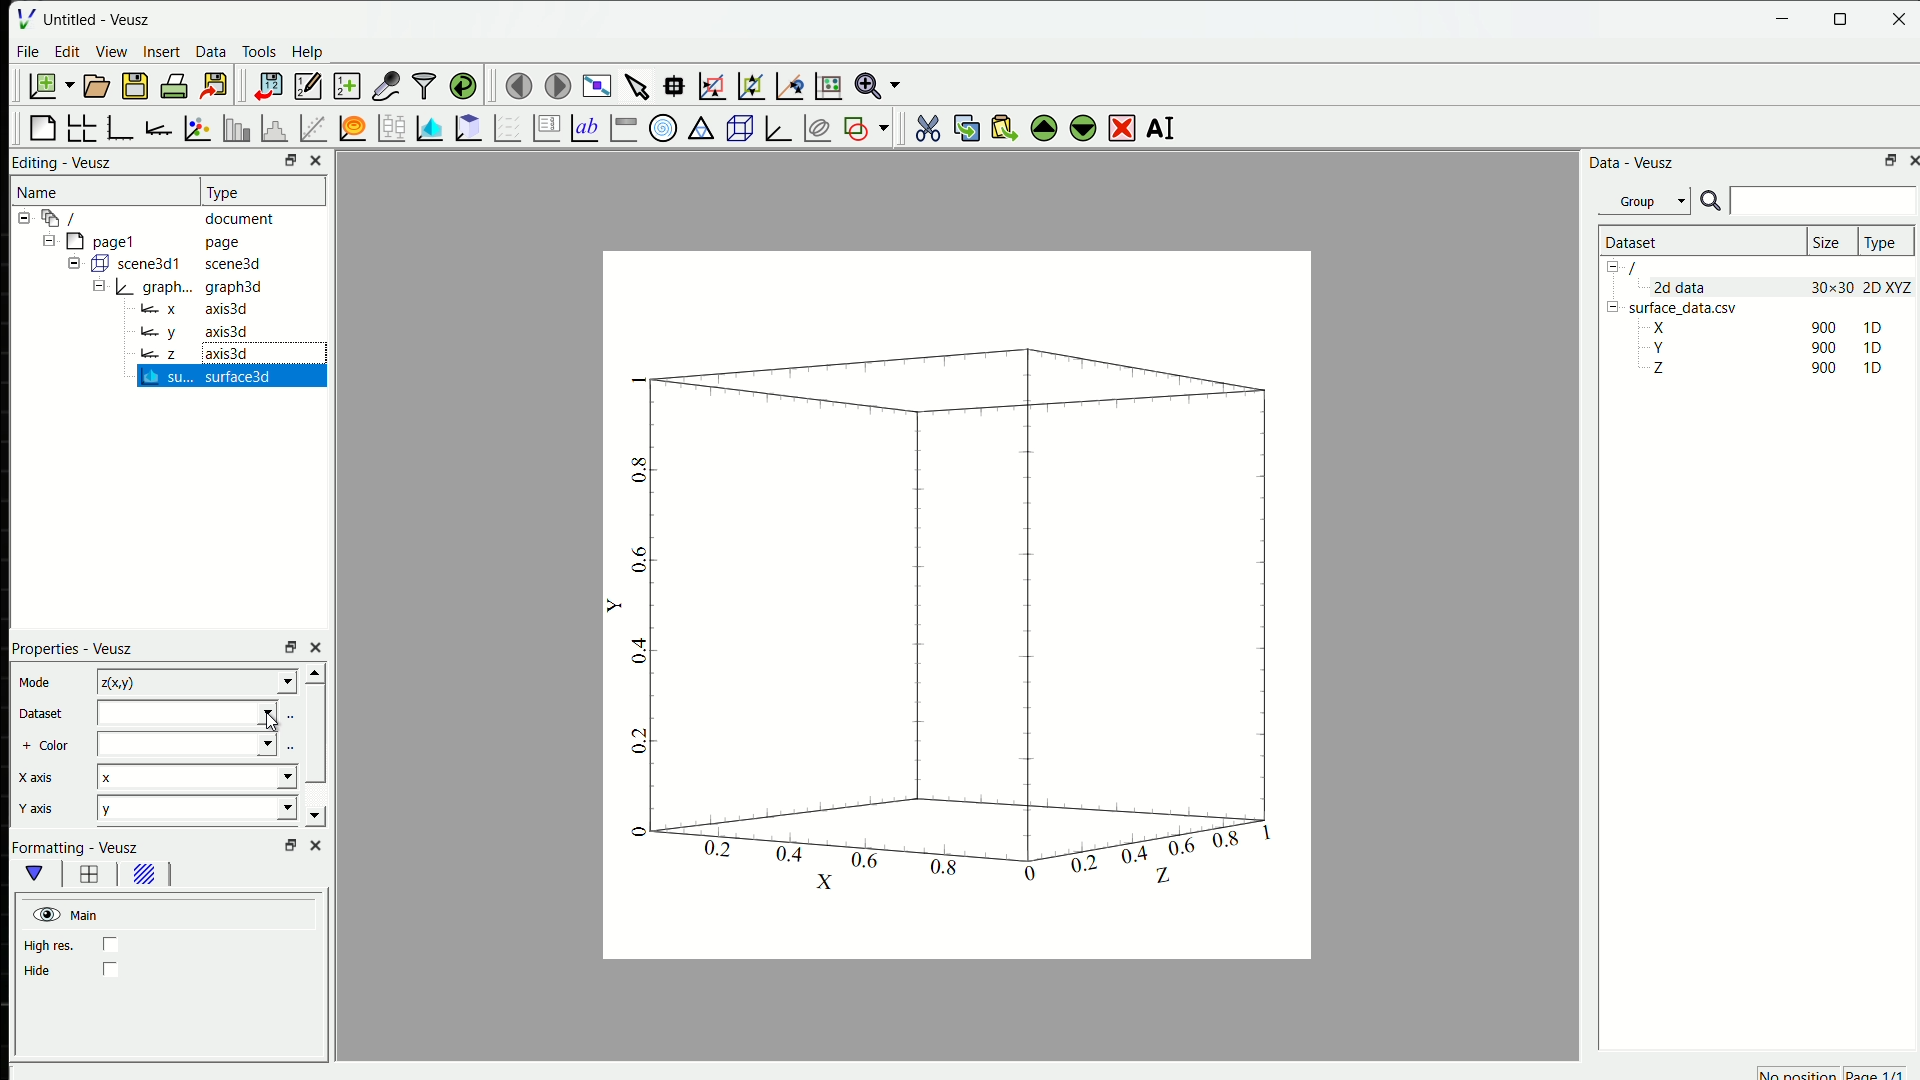  Describe the element at coordinates (819, 127) in the screenshot. I see `plot covariance ellipses ` at that location.